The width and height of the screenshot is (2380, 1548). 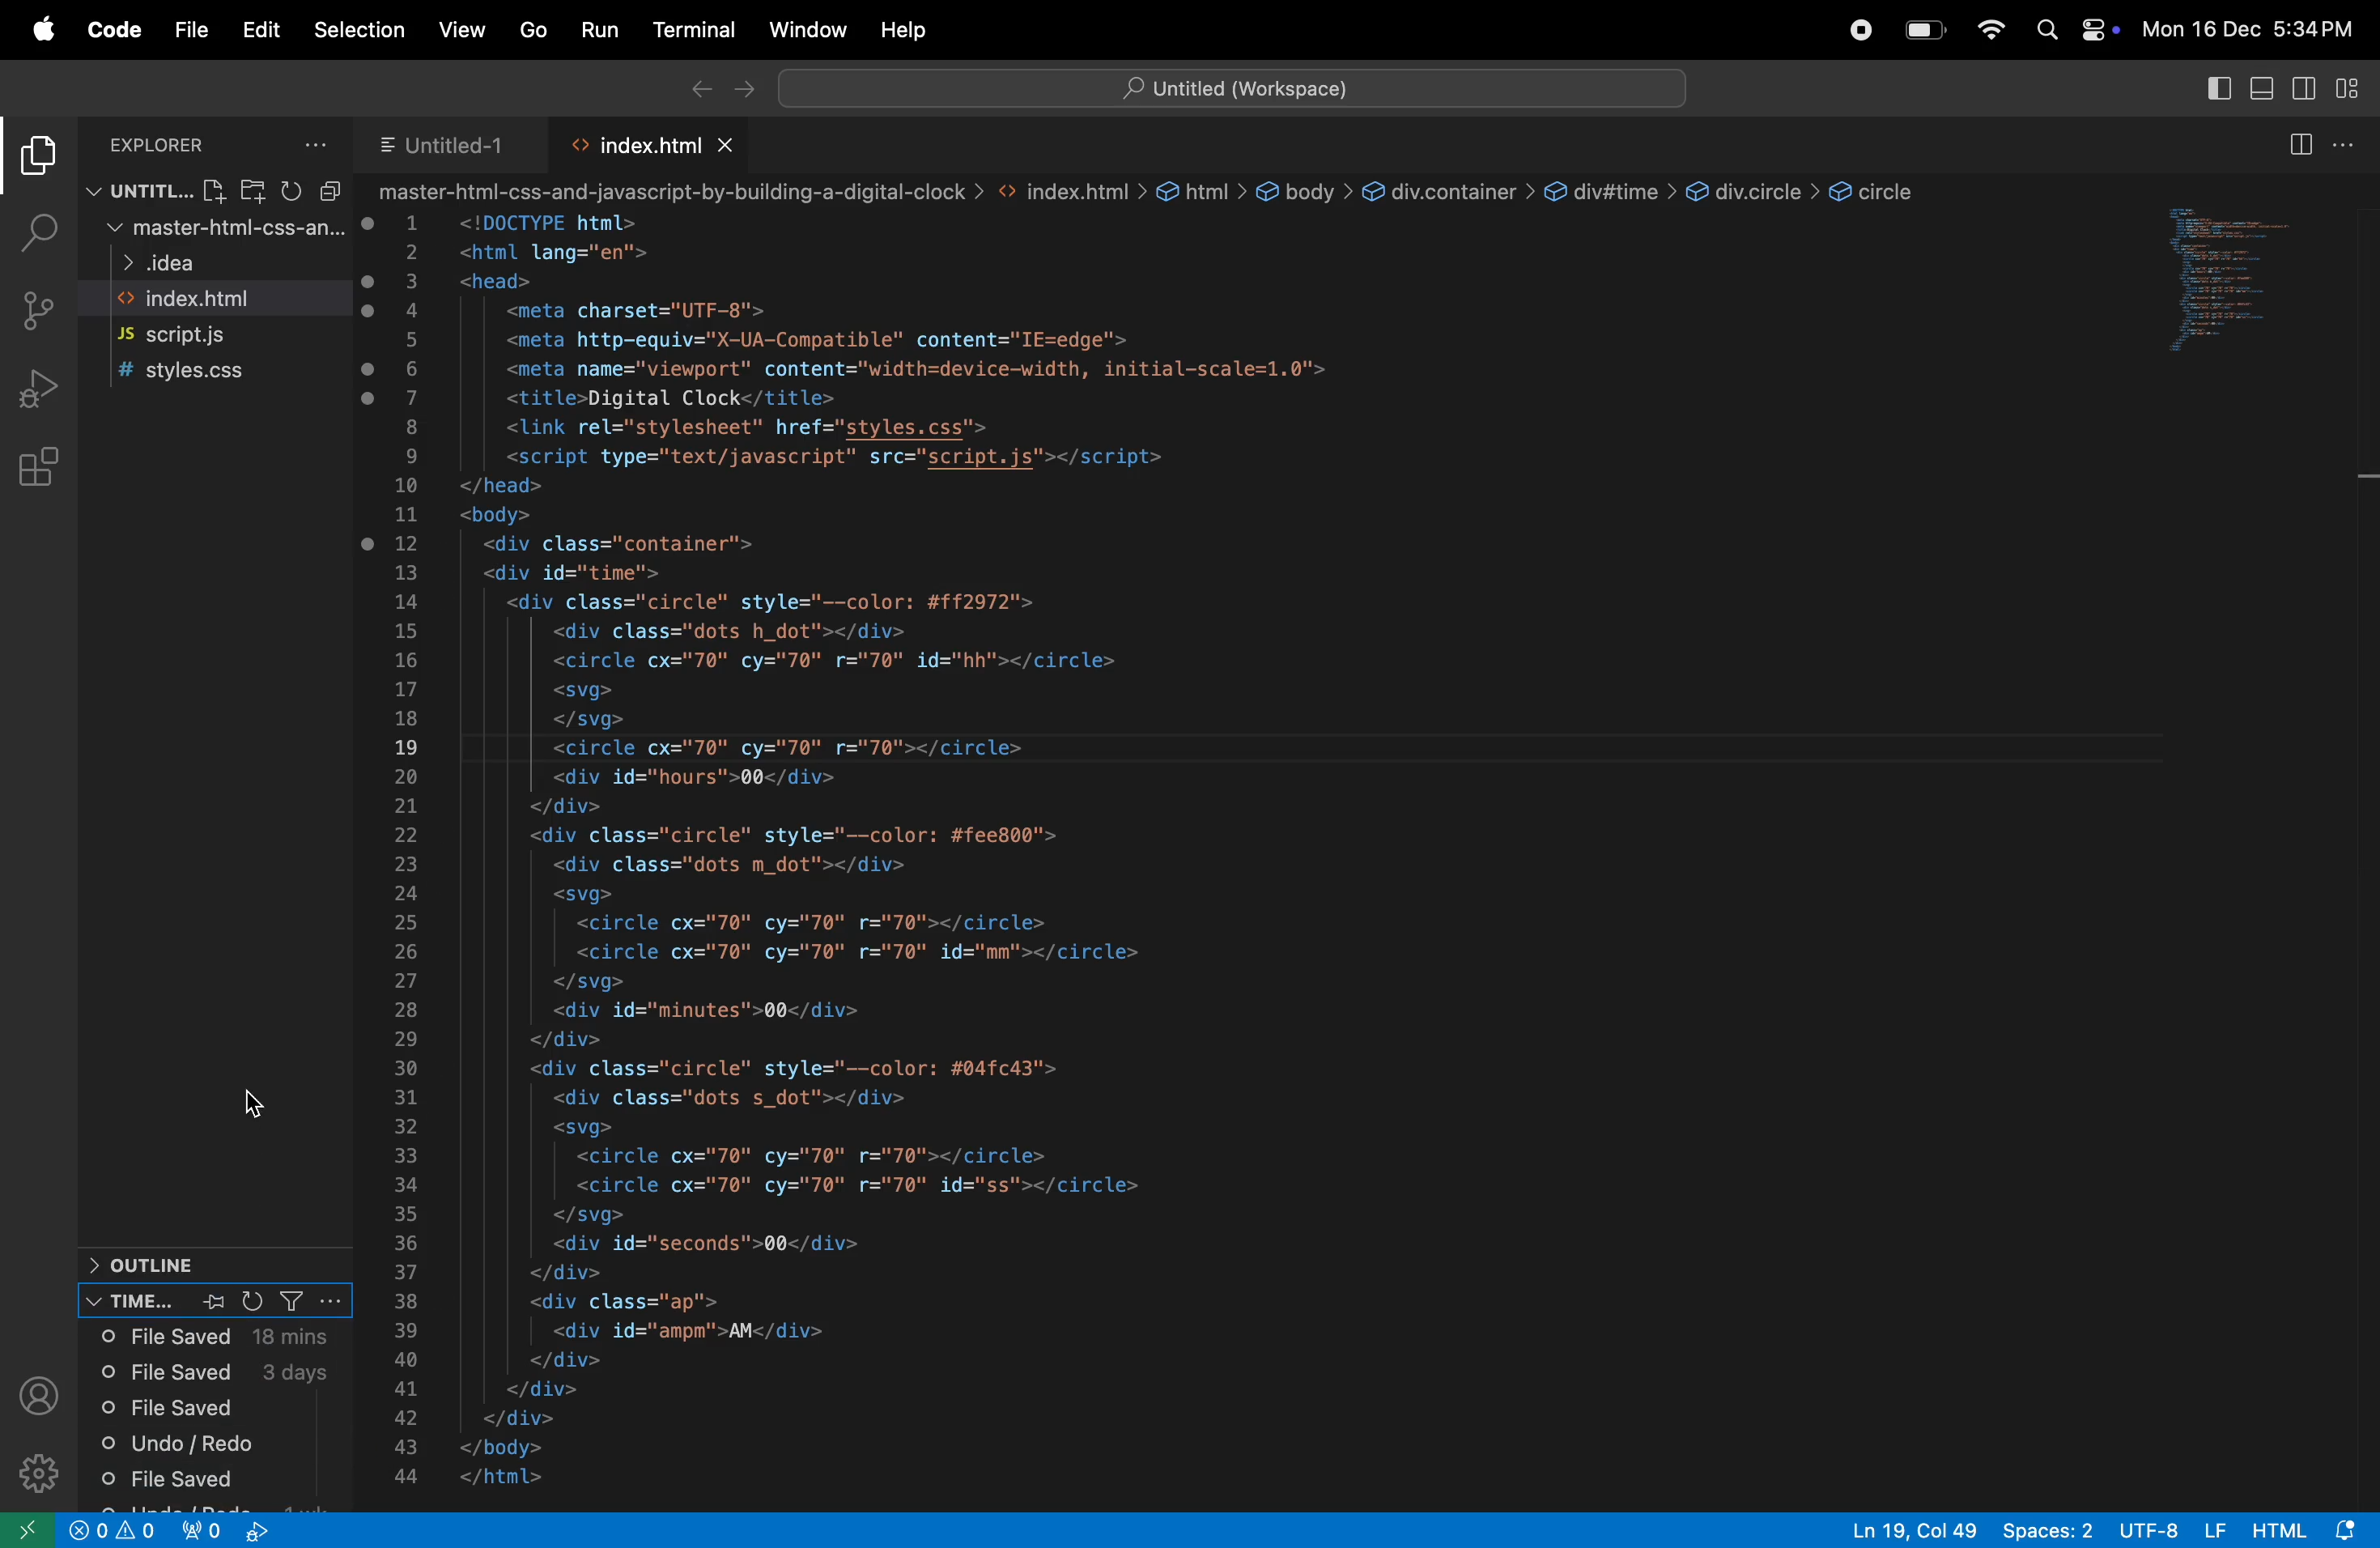 I want to click on <div class="circle" style="--color: #ff2972">, so click(x=767, y=600).